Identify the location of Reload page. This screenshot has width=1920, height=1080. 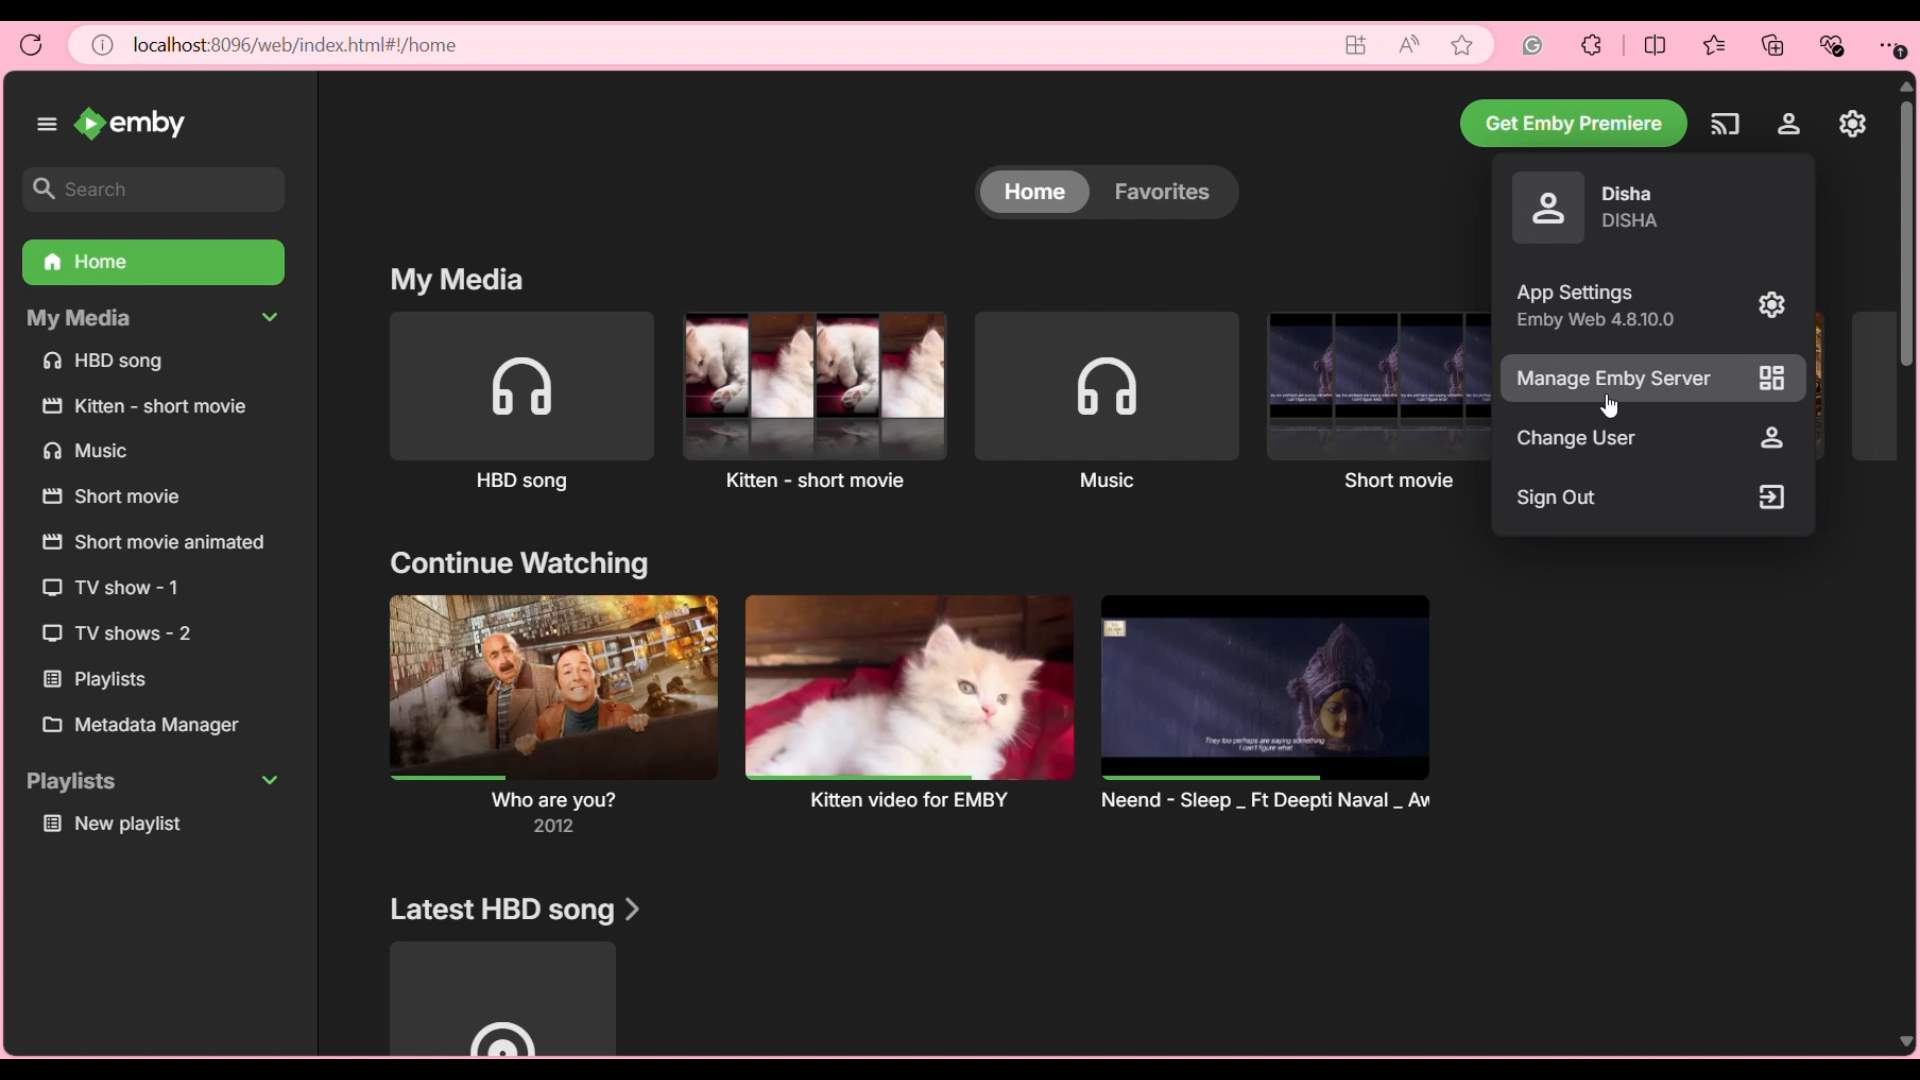
(32, 45).